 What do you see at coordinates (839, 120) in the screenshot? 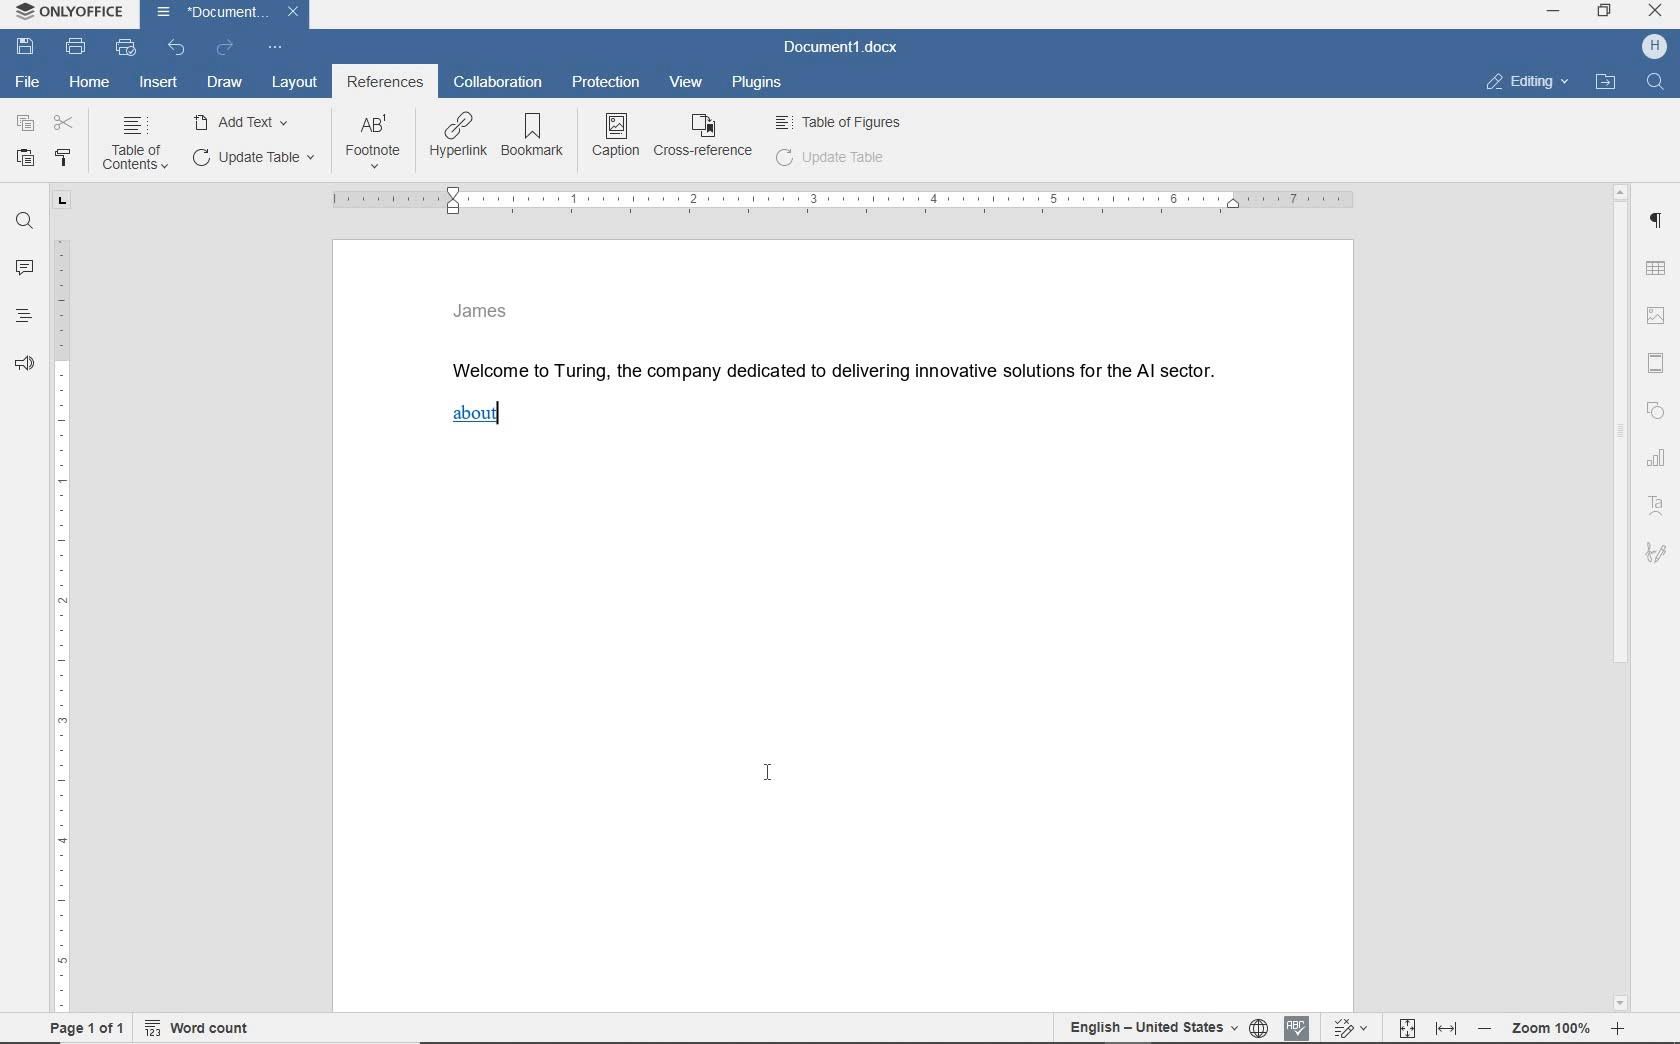
I see `Table of figures` at bounding box center [839, 120].